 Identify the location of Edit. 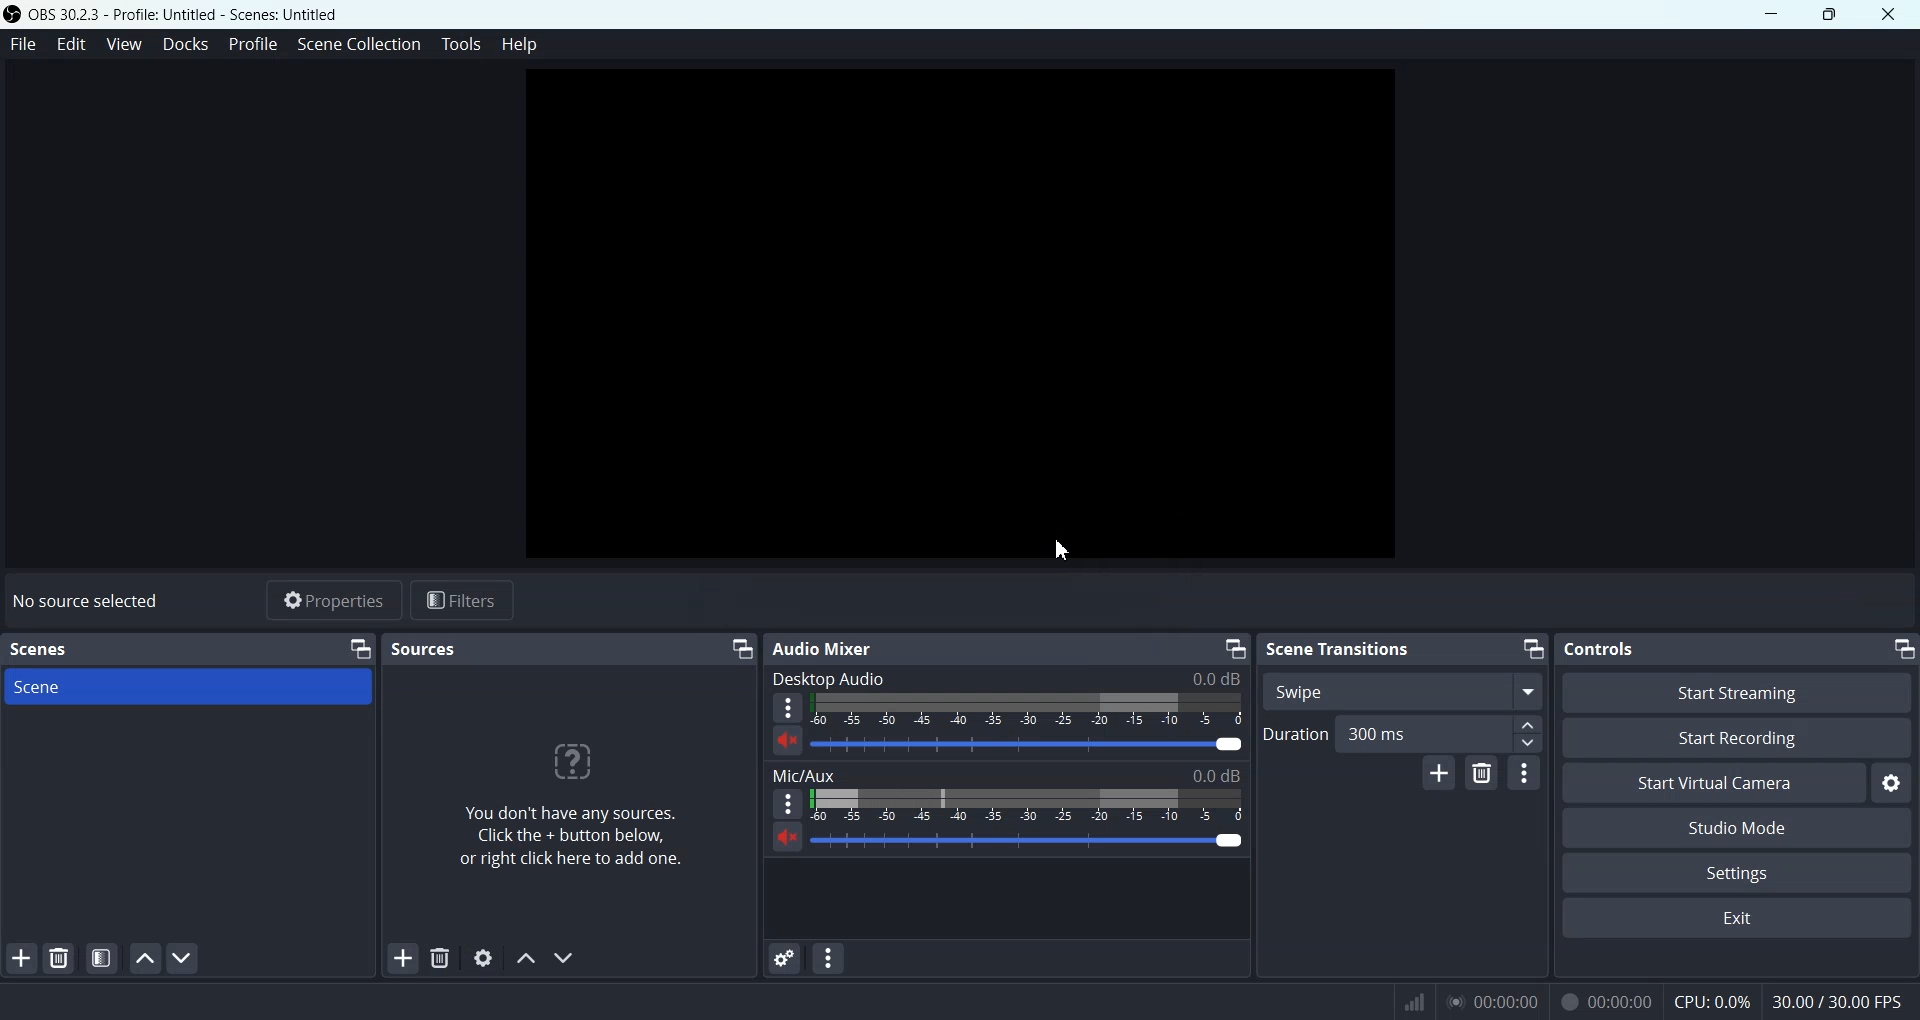
(72, 44).